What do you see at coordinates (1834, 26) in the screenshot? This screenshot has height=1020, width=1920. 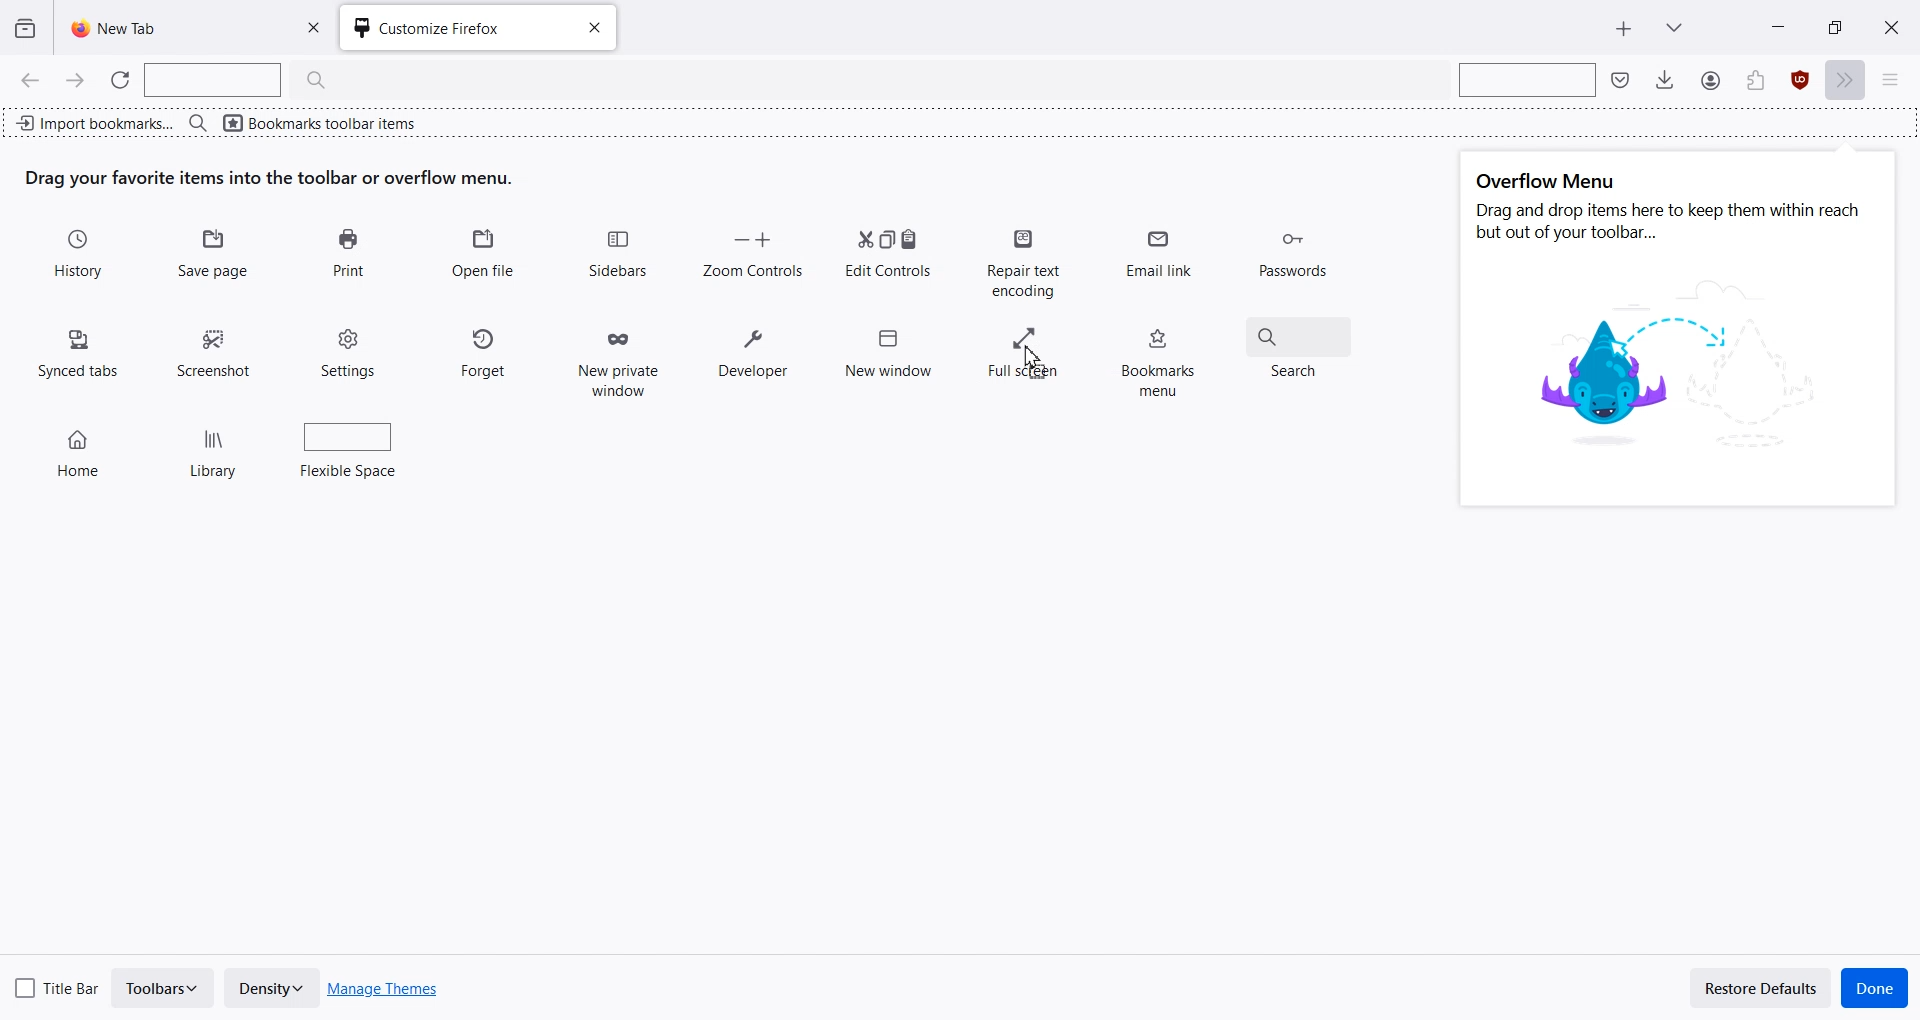 I see `Maximize` at bounding box center [1834, 26].